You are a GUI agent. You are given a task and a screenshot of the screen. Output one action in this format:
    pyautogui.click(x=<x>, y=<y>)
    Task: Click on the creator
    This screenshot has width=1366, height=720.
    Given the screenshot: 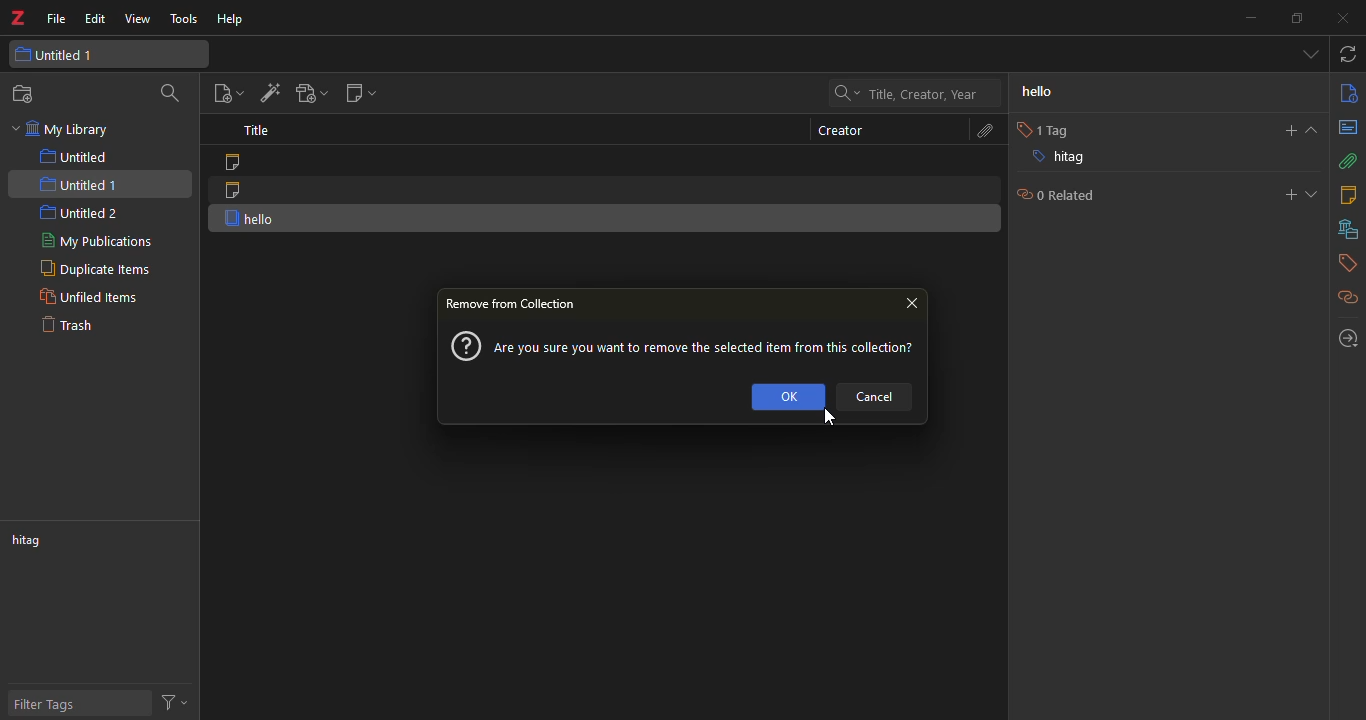 What is the action you would take?
    pyautogui.click(x=841, y=130)
    